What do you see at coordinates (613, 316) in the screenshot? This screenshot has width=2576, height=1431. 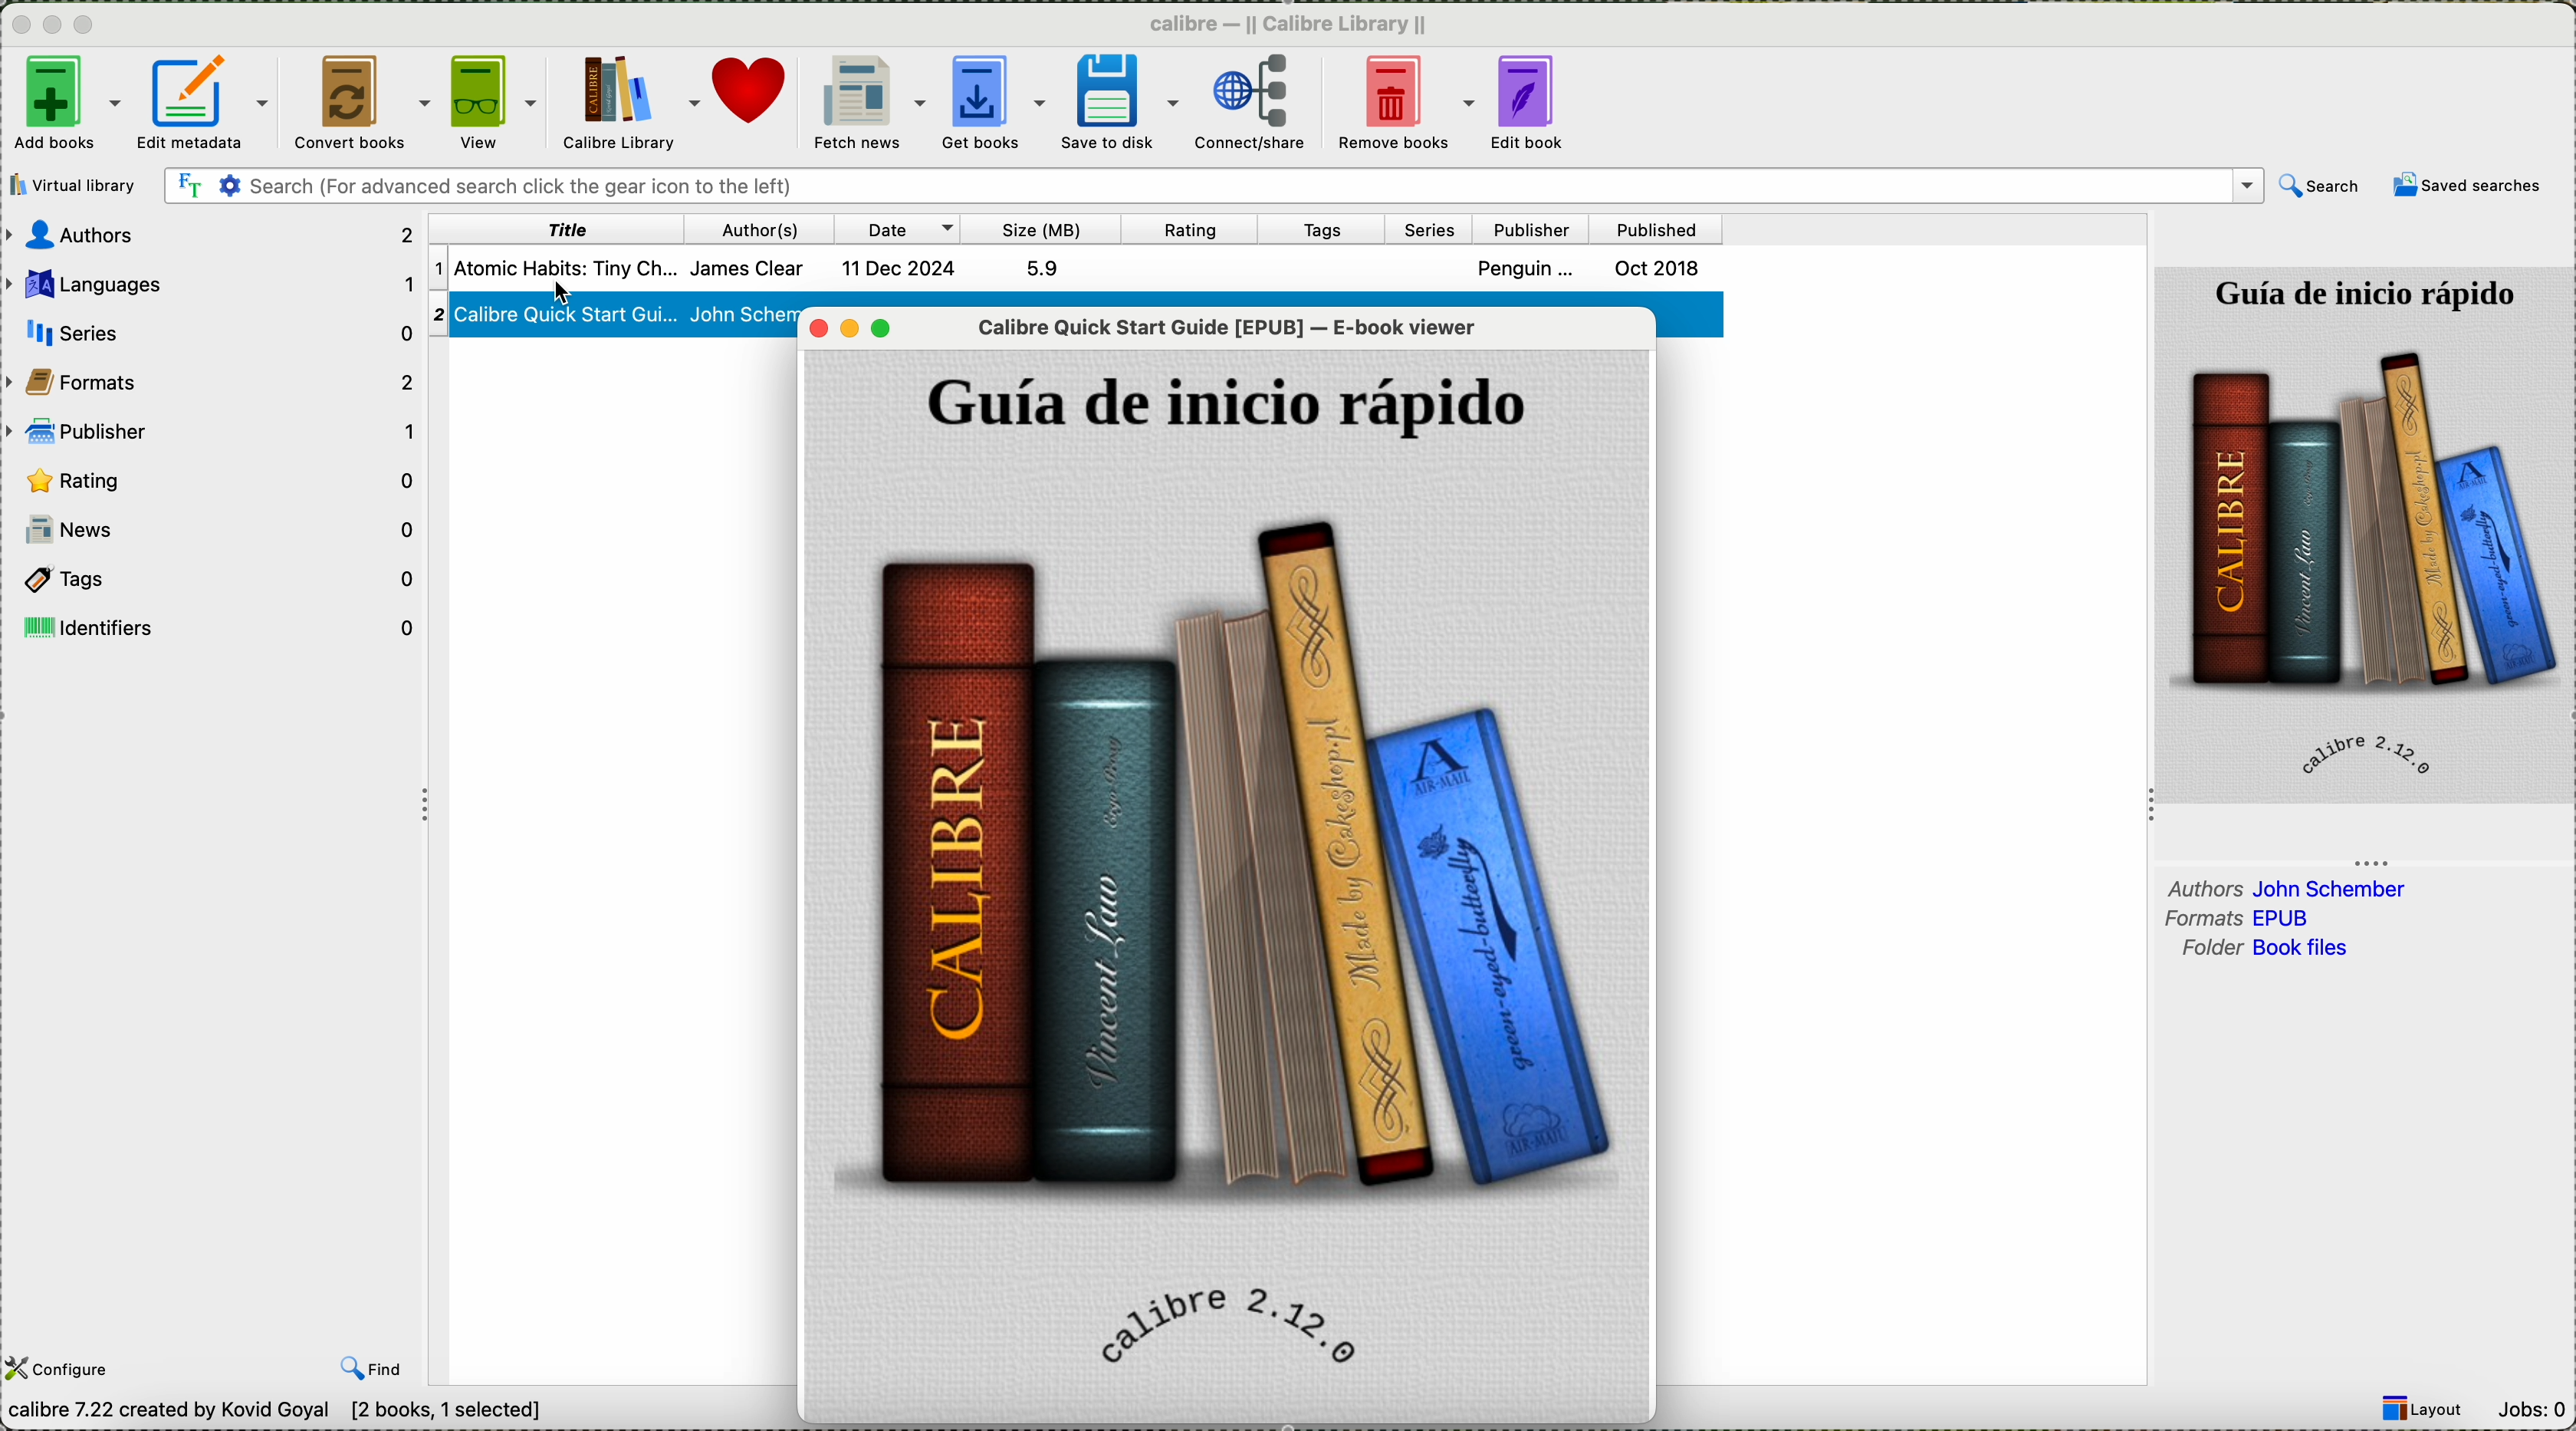 I see `Calibre Quick Start Gu.... John Schem` at bounding box center [613, 316].